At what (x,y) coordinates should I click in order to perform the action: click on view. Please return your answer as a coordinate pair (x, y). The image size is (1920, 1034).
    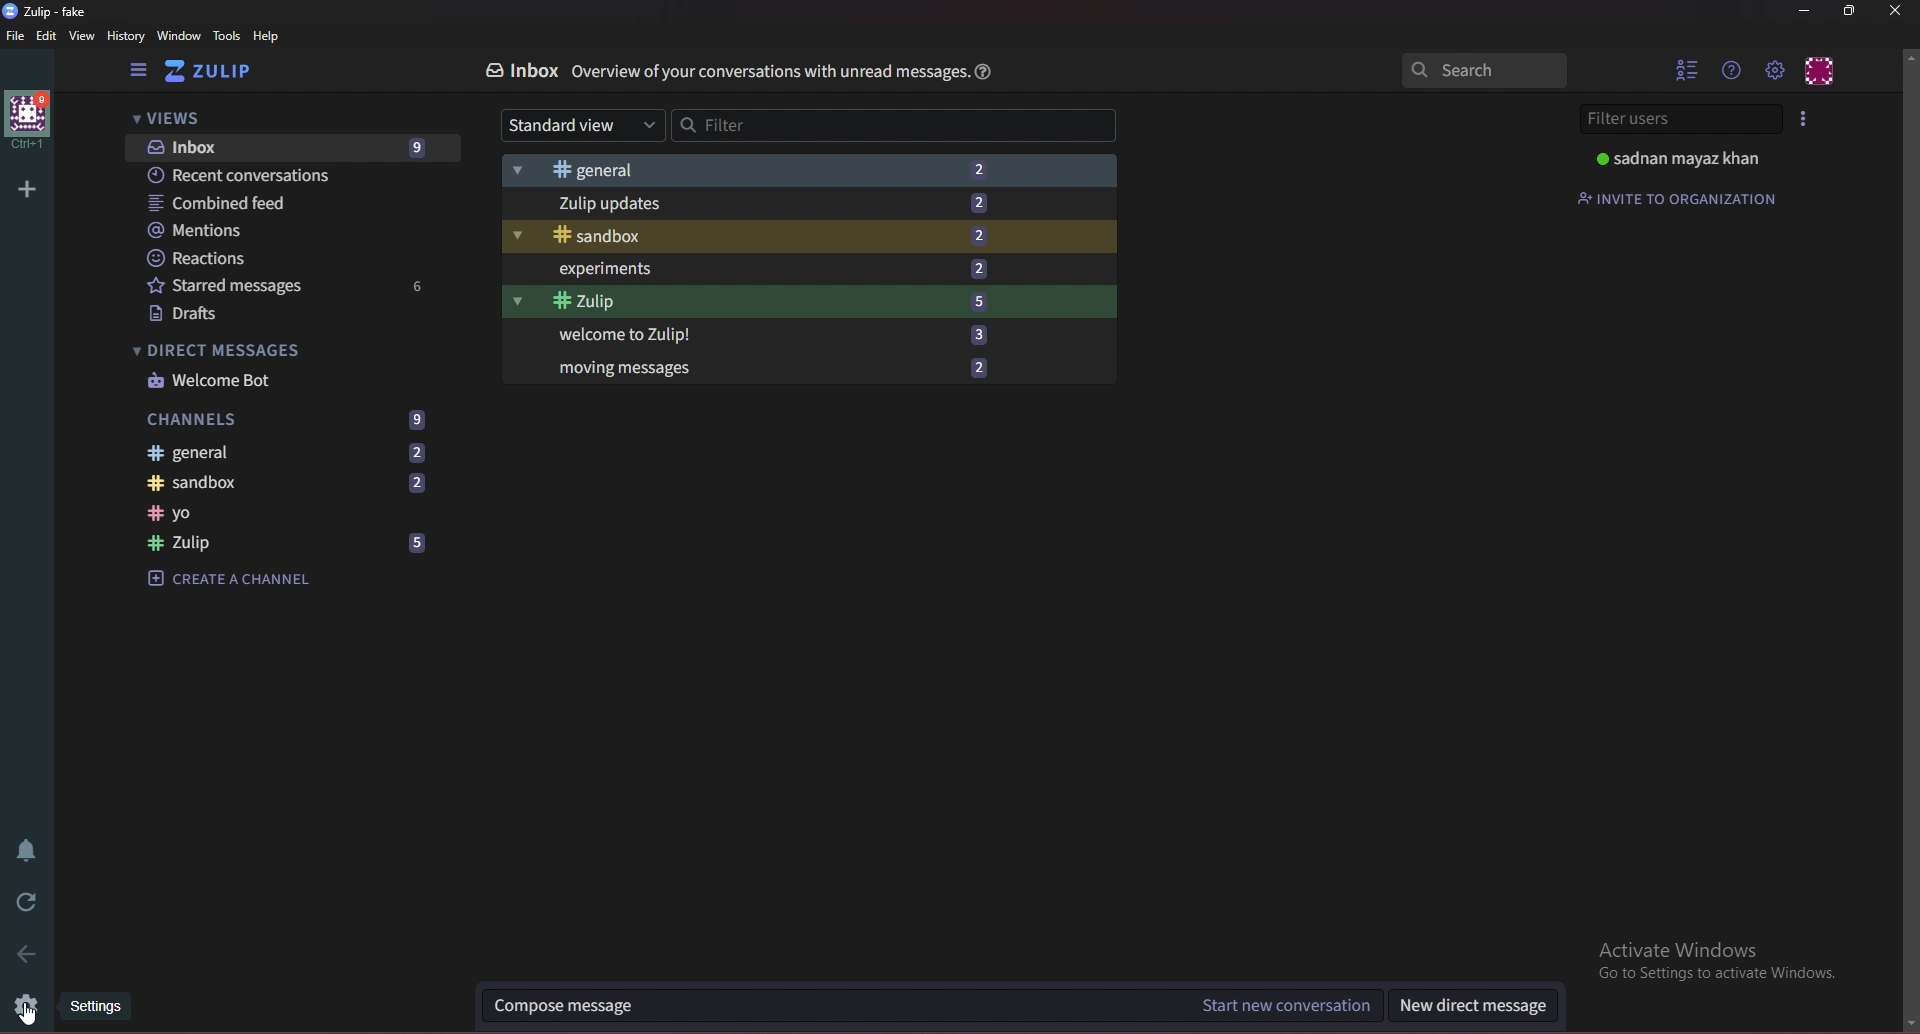
    Looking at the image, I should click on (85, 36).